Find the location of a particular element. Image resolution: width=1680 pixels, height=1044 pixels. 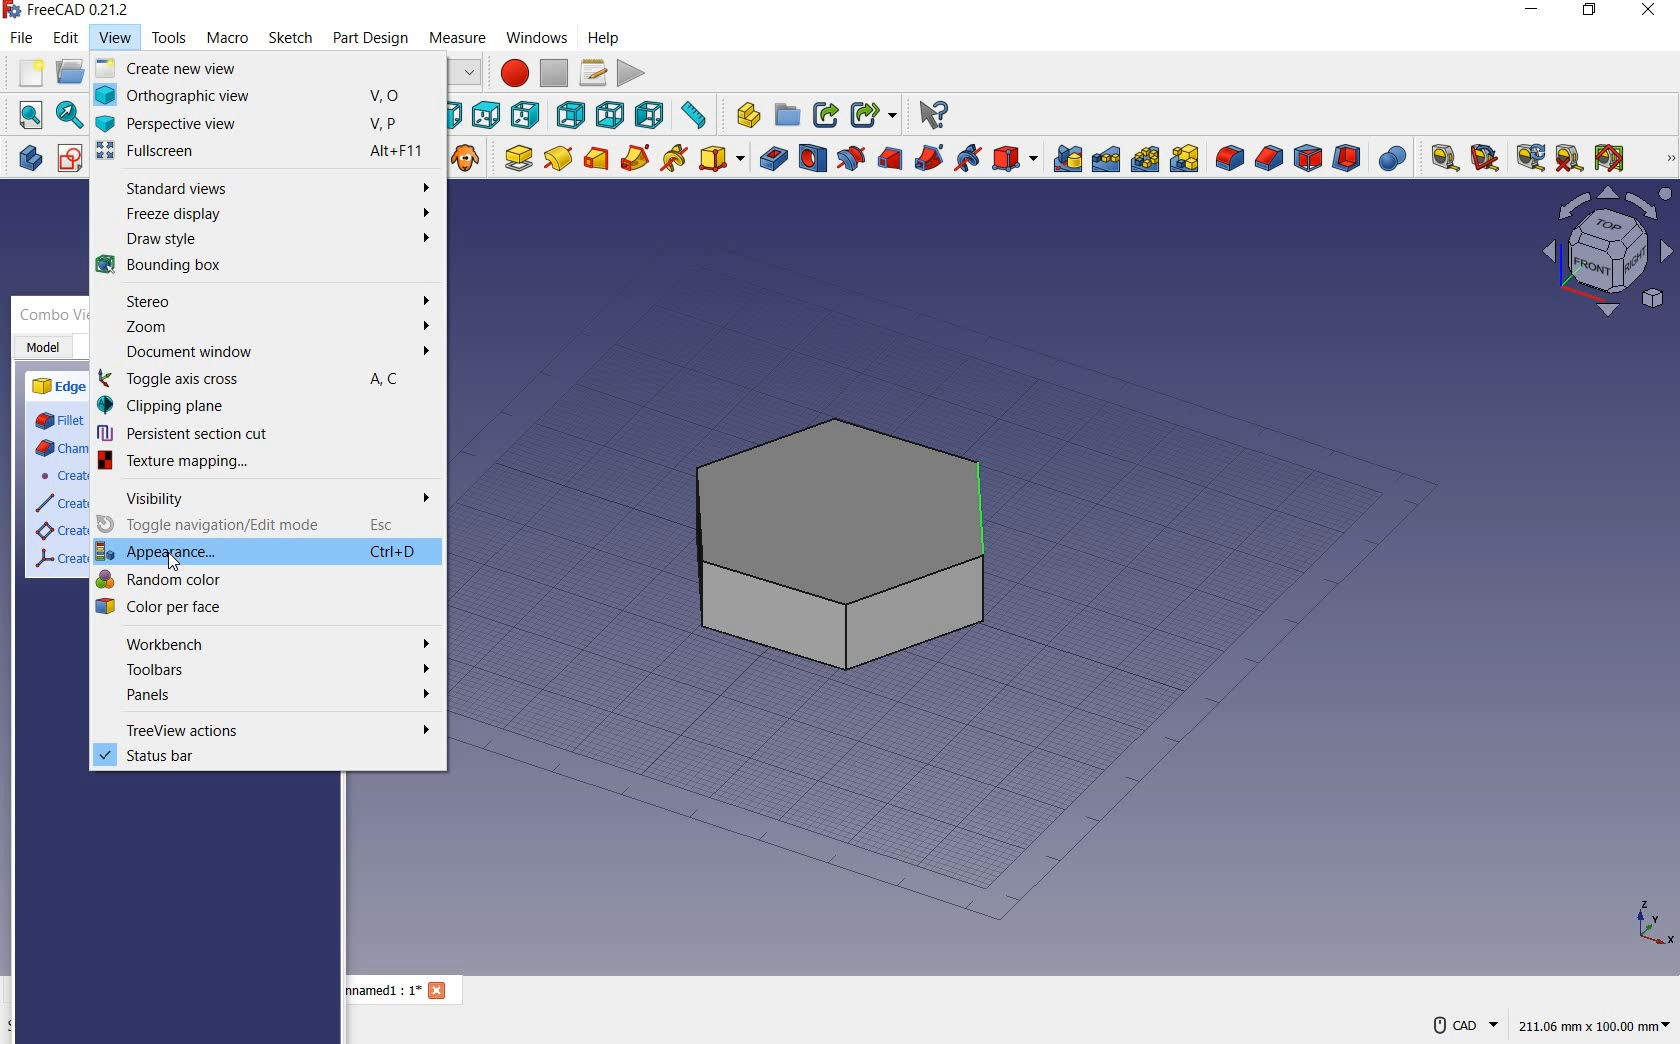

create a clone is located at coordinates (466, 159).